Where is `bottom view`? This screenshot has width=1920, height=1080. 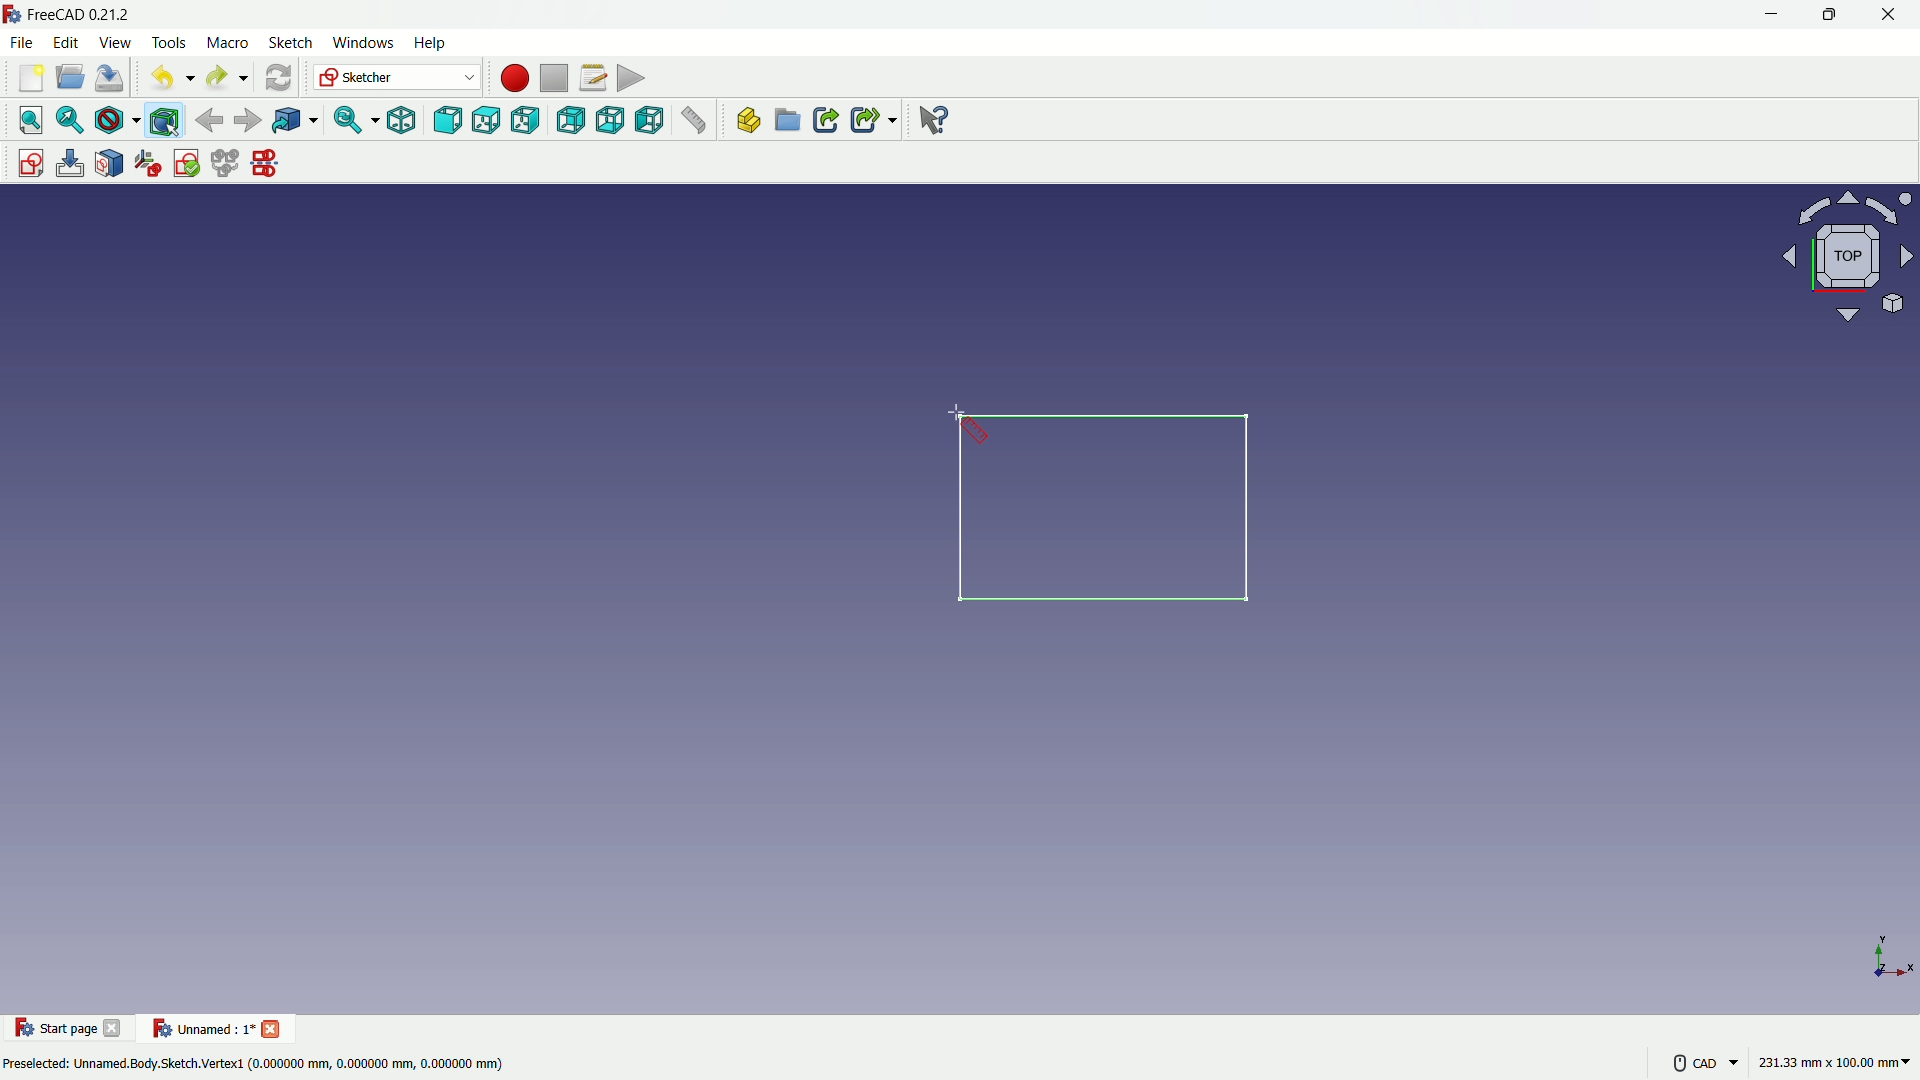
bottom view is located at coordinates (611, 122).